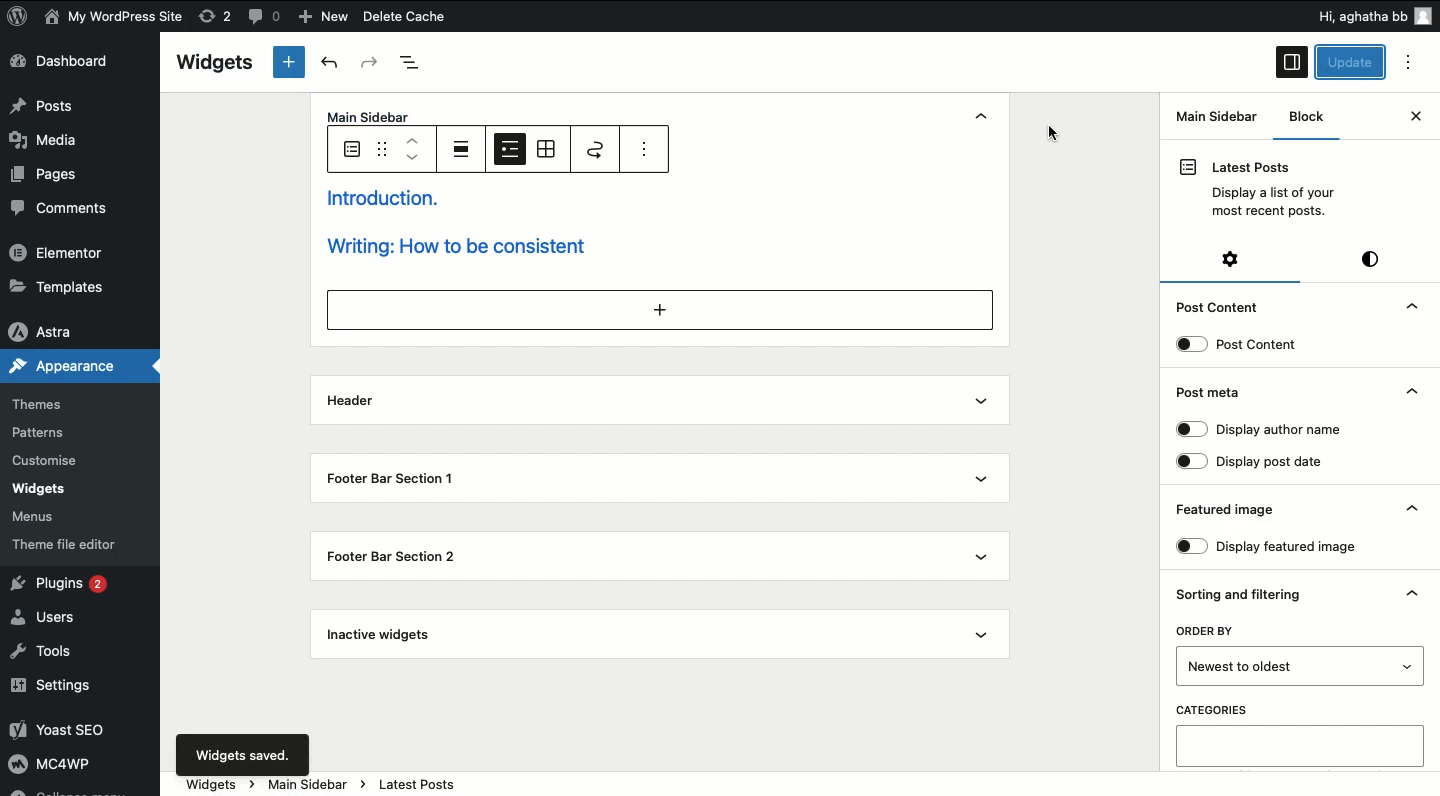 Image resolution: width=1440 pixels, height=796 pixels. Describe the element at coordinates (367, 65) in the screenshot. I see `Redo` at that location.